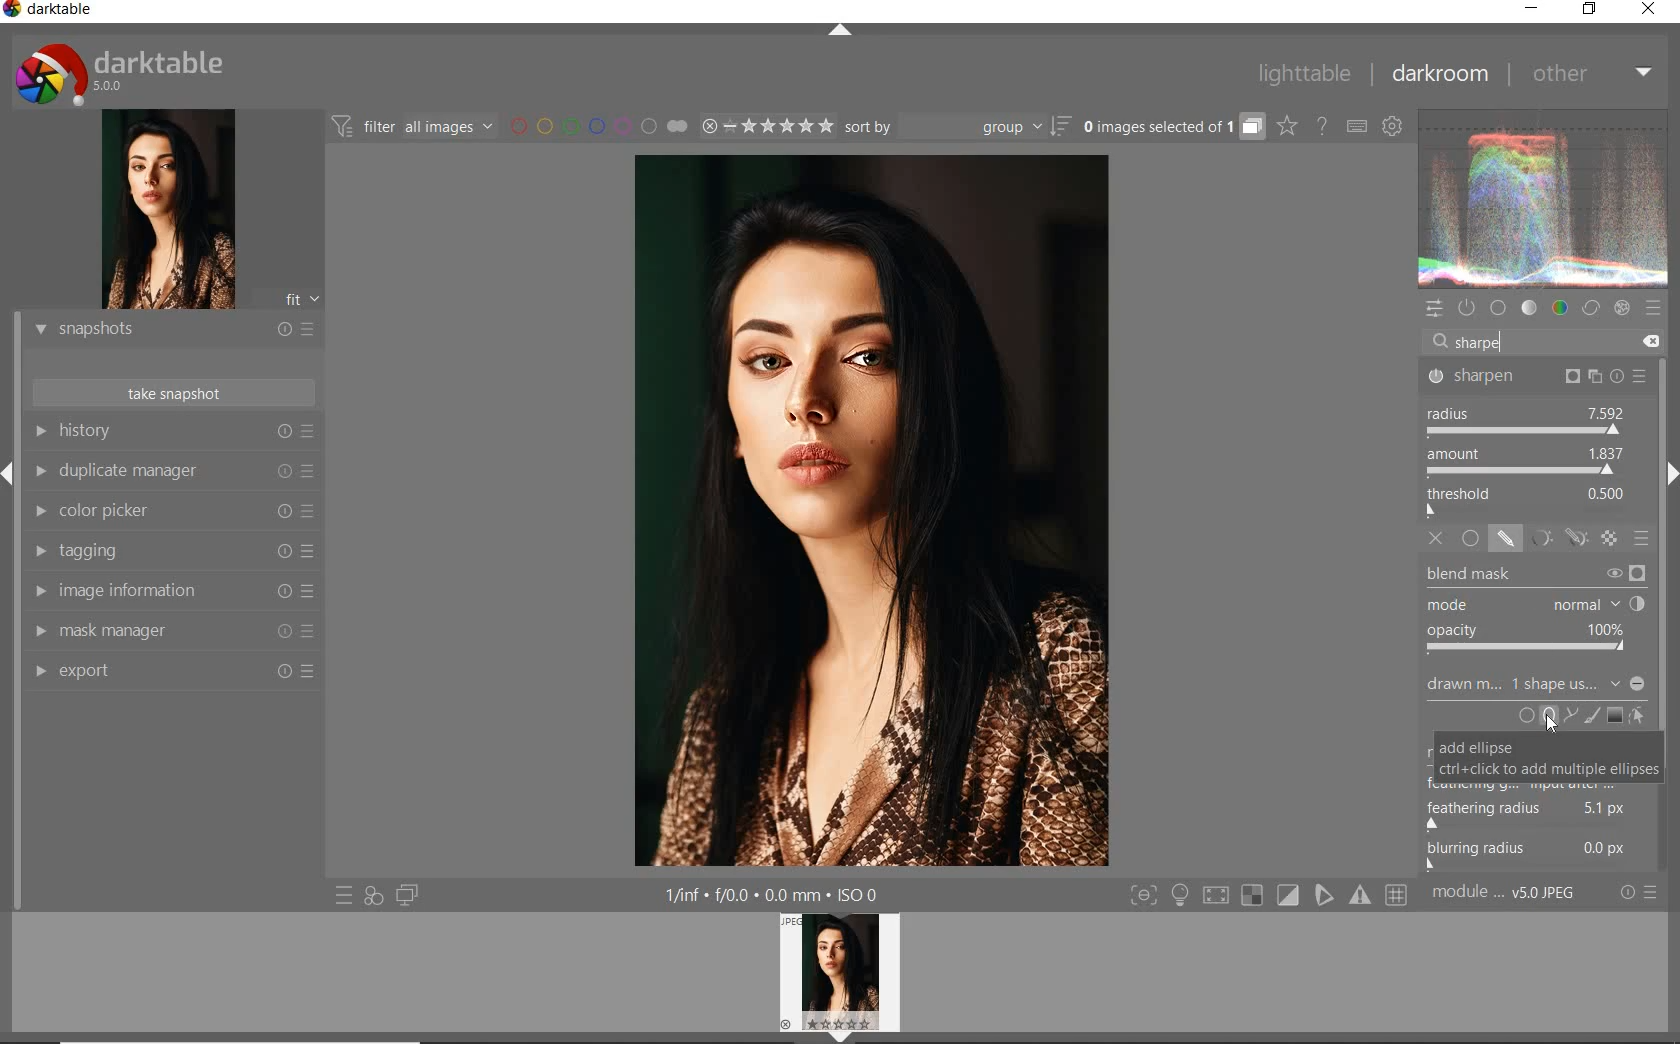 Image resolution: width=1680 pixels, height=1044 pixels. I want to click on system logo, so click(123, 73).